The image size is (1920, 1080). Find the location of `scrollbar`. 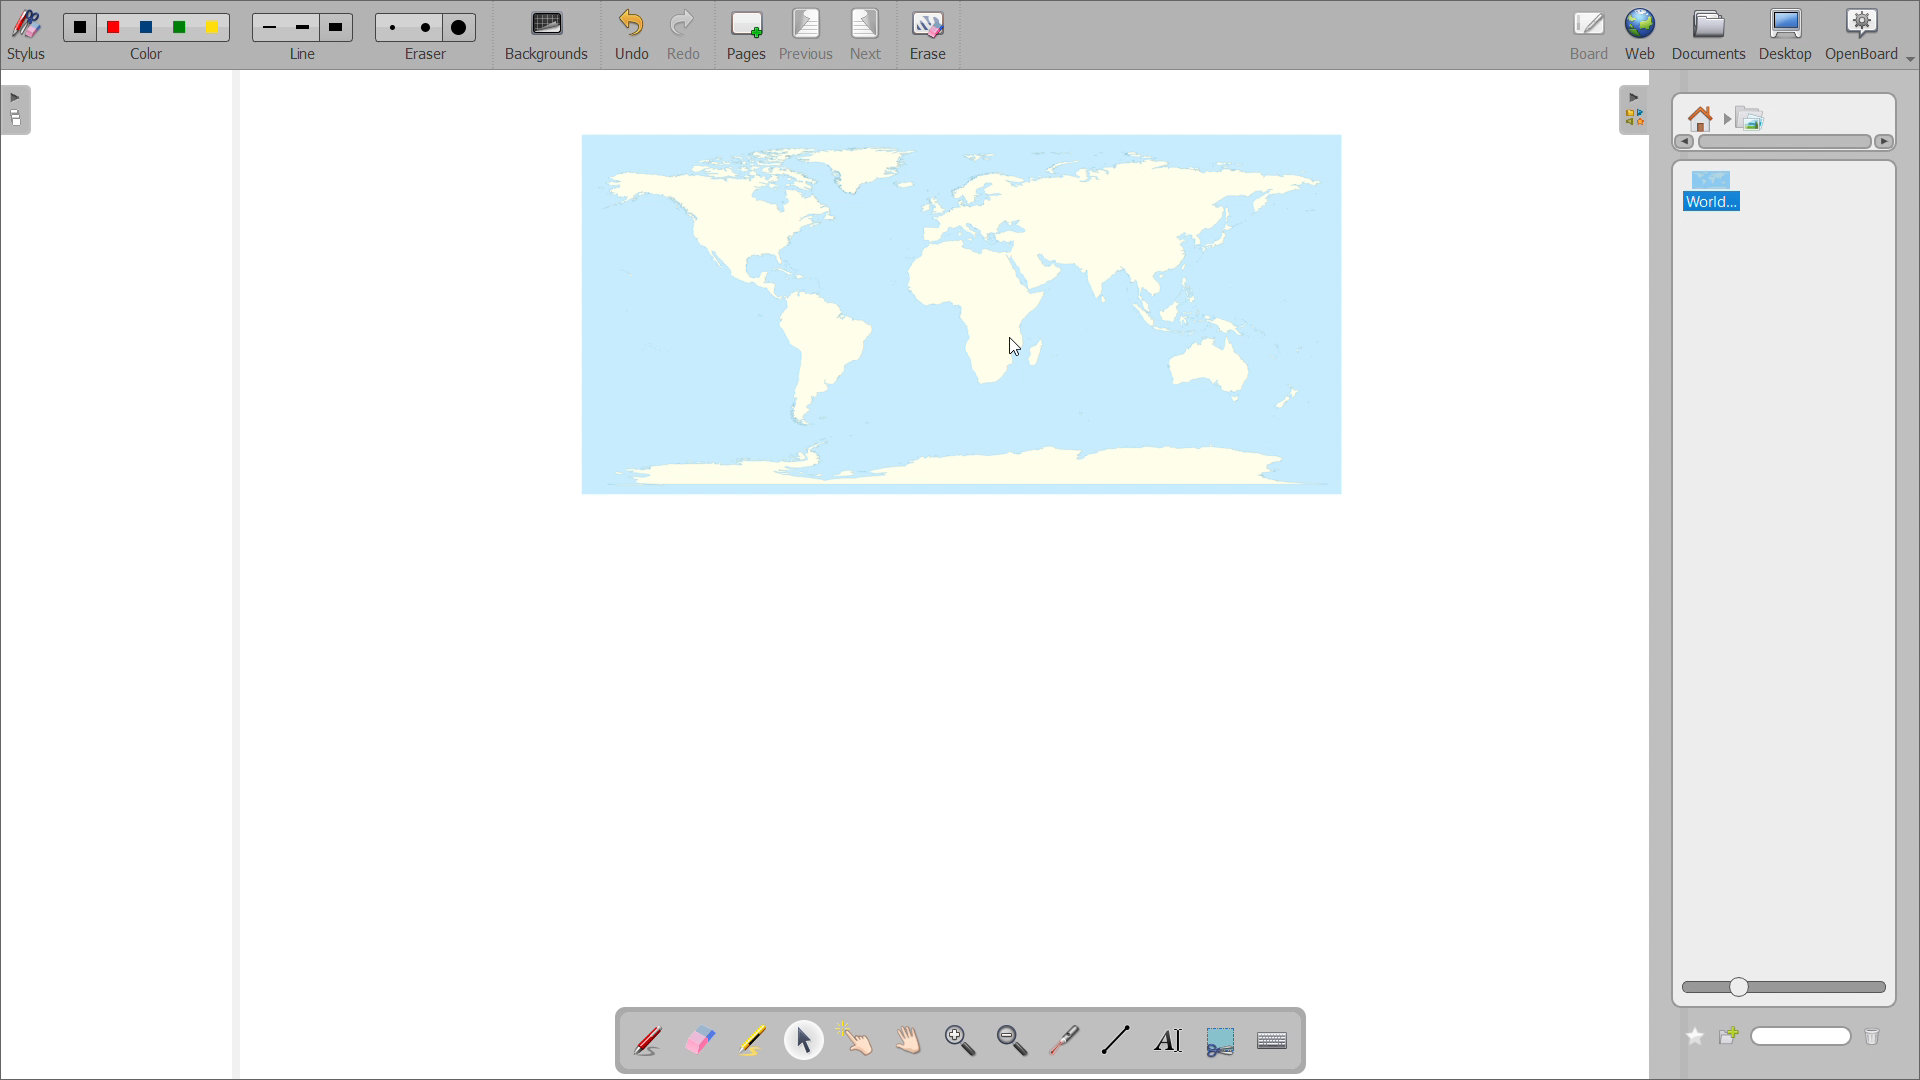

scrollbar is located at coordinates (1786, 142).